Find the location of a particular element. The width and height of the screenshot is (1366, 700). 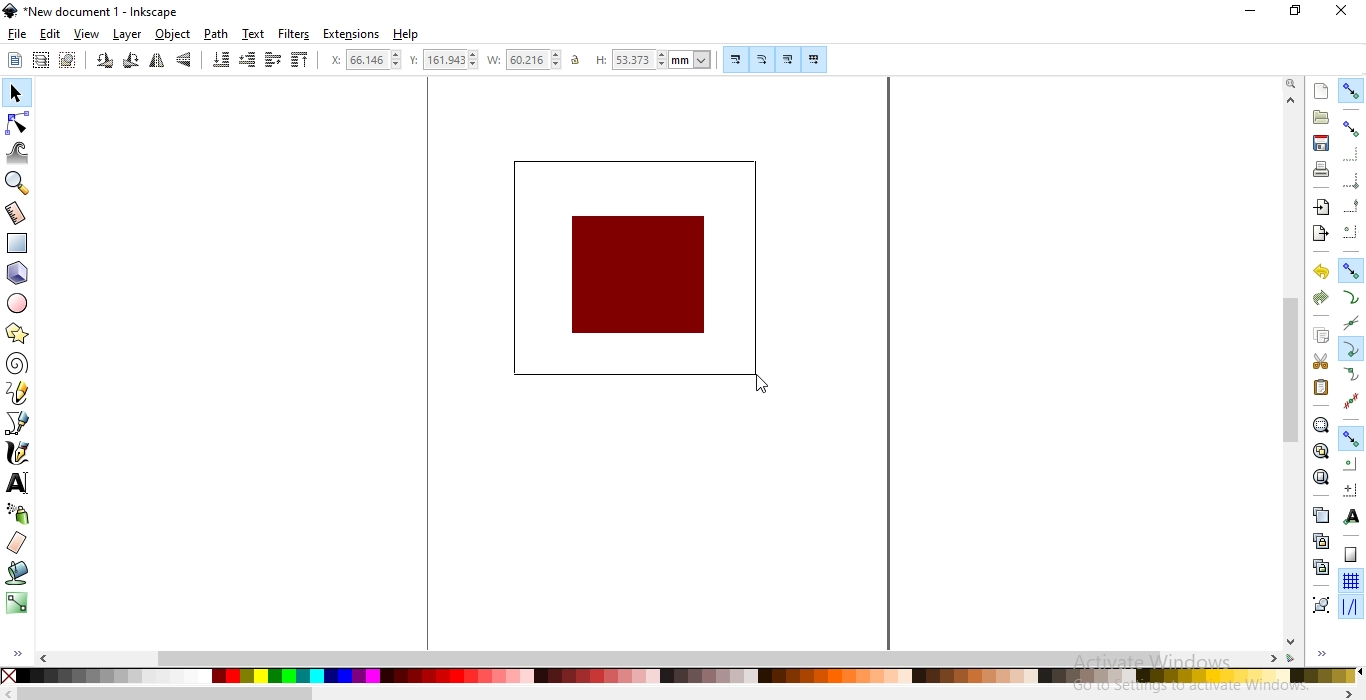

tweak objects by sculpting or painting is located at coordinates (20, 152).